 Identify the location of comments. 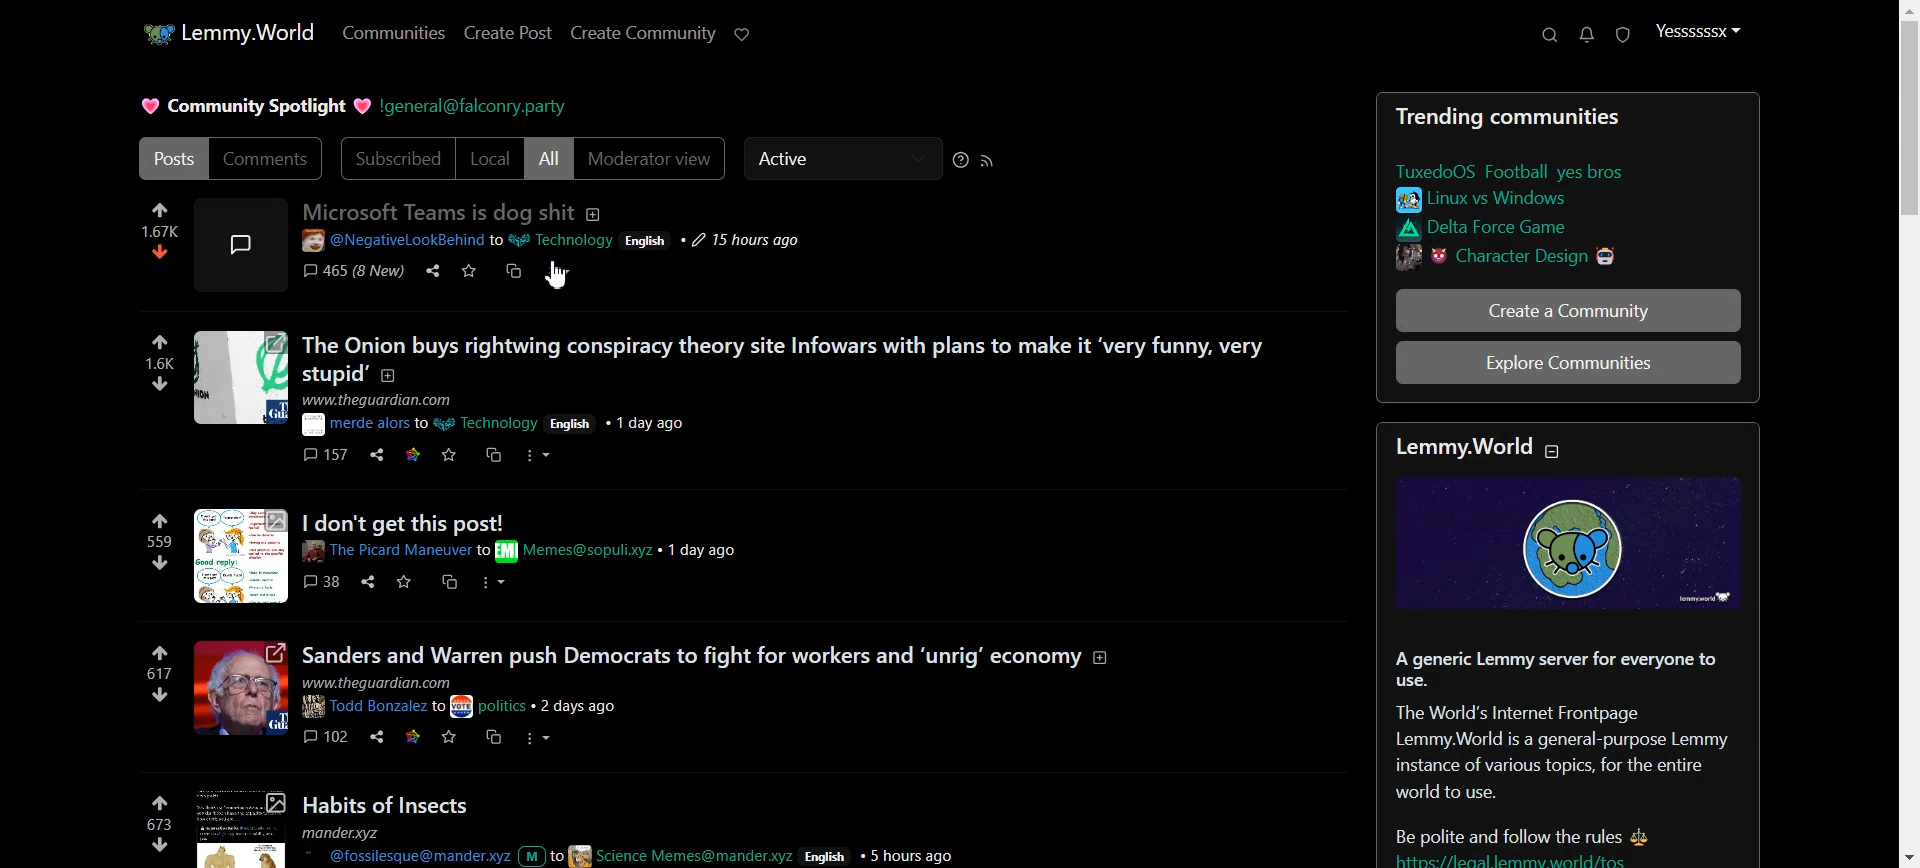
(326, 582).